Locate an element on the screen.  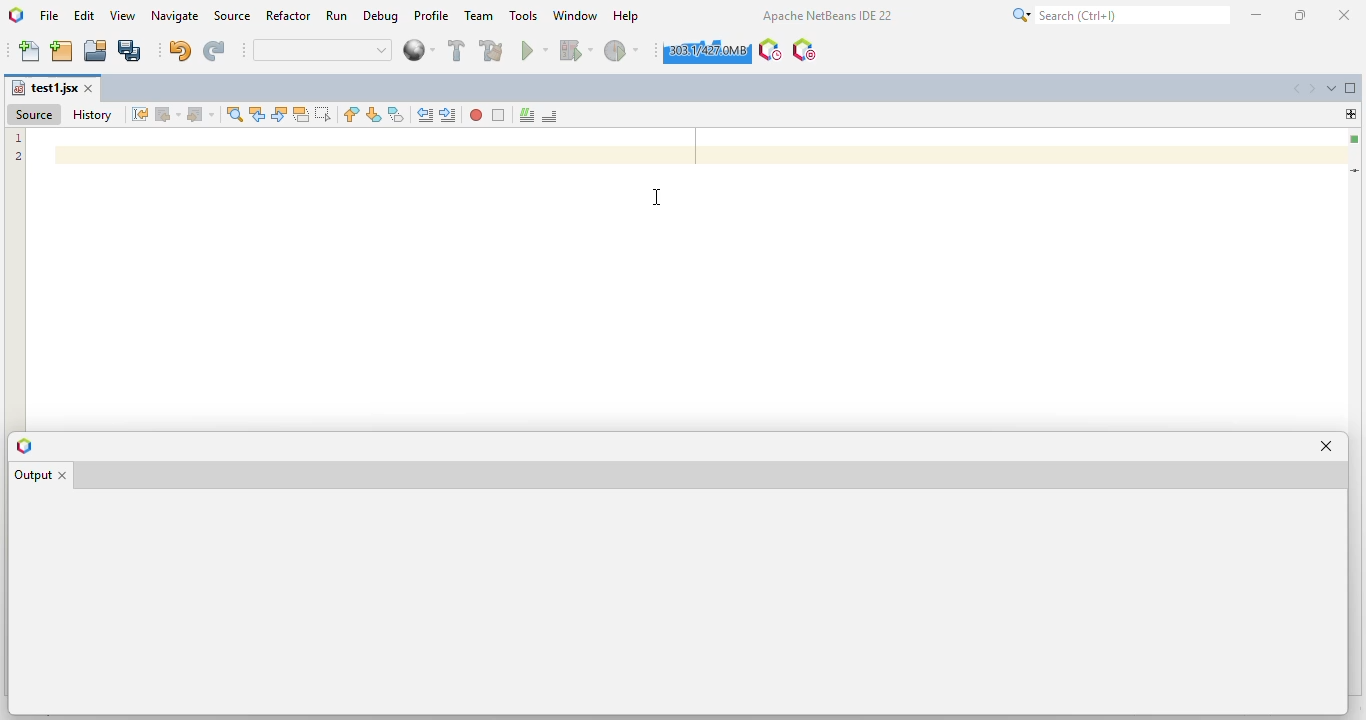
show opened documents list is located at coordinates (1332, 87).